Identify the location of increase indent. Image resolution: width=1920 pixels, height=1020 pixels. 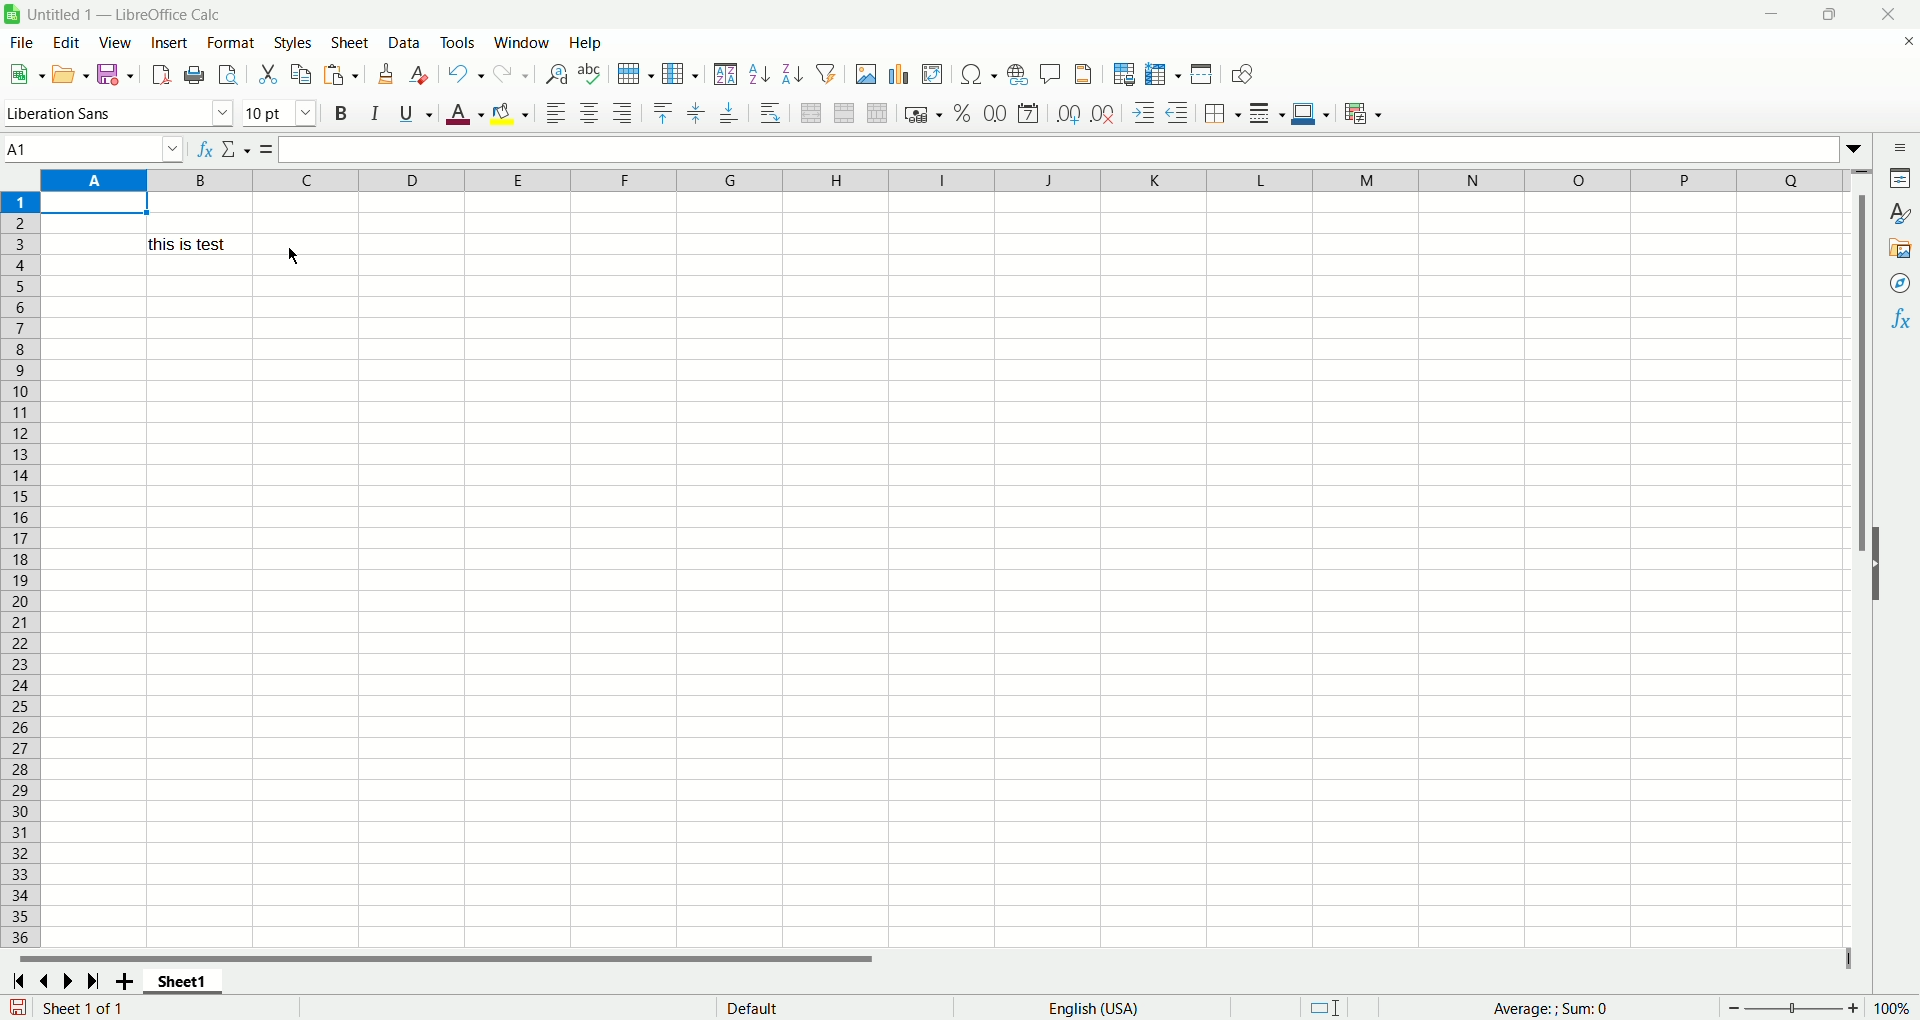
(1145, 112).